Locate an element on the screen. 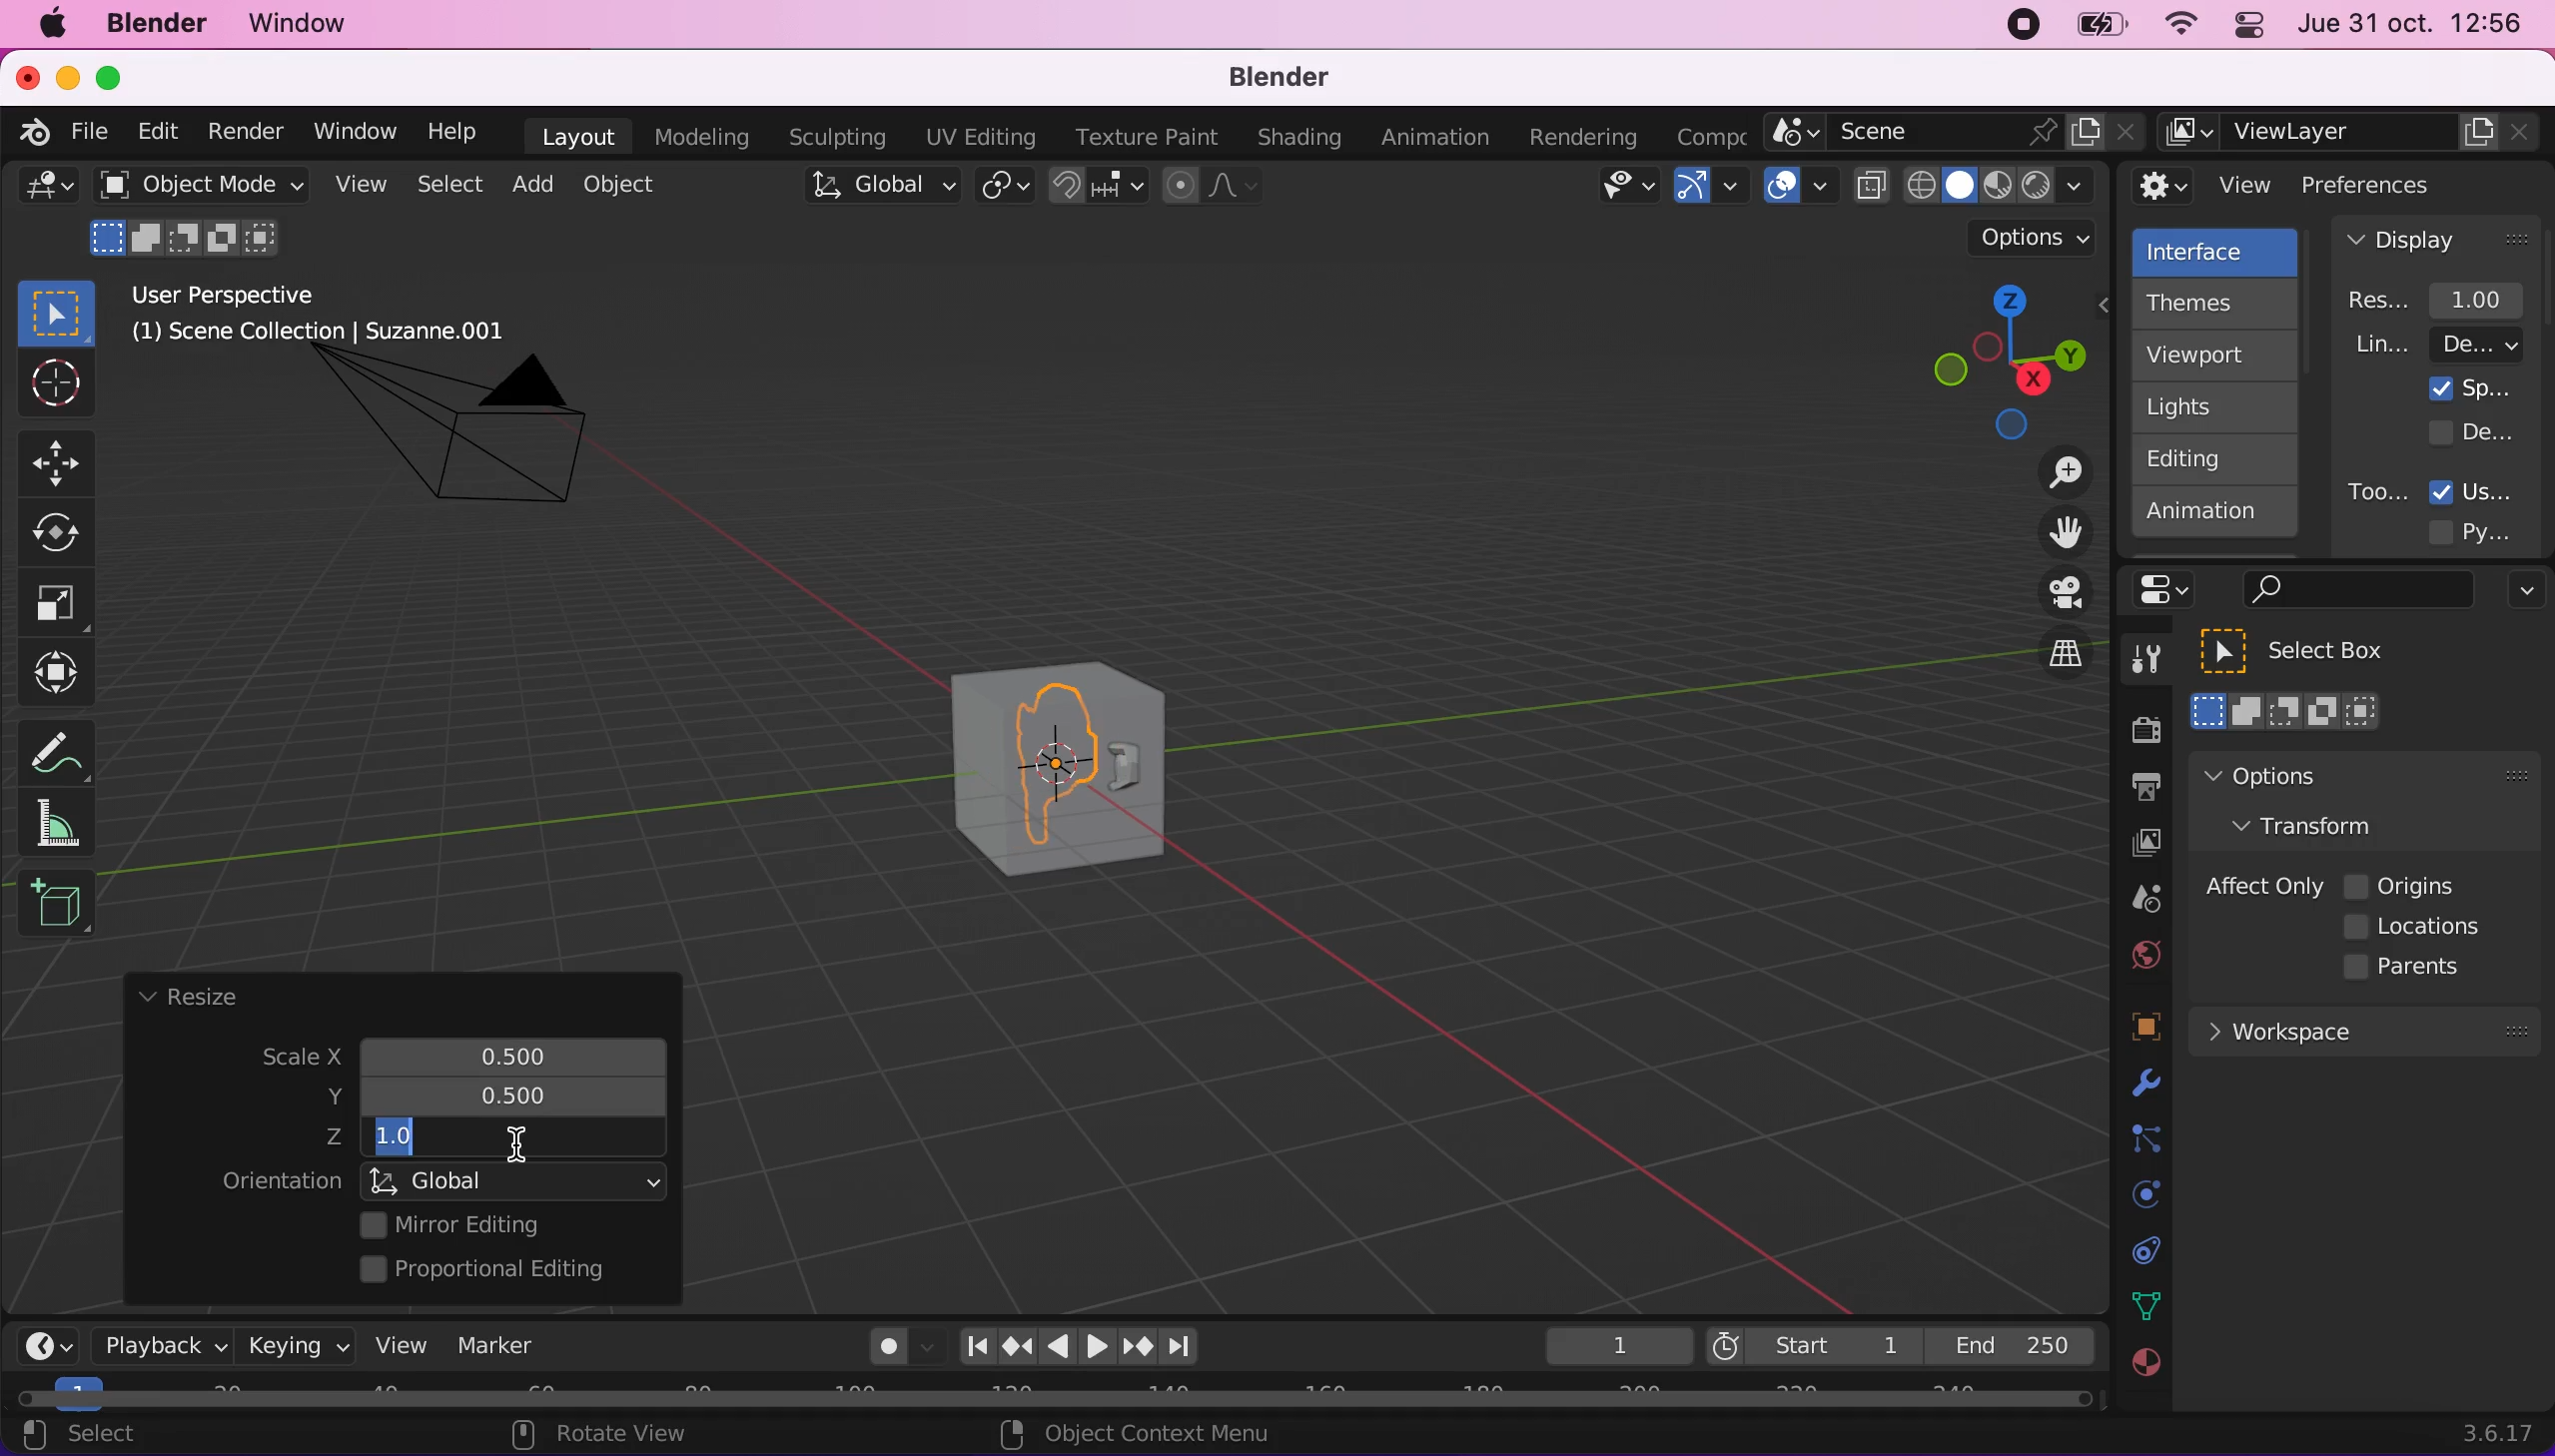 The width and height of the screenshot is (2555, 1456). edit is located at coordinates (152, 131).